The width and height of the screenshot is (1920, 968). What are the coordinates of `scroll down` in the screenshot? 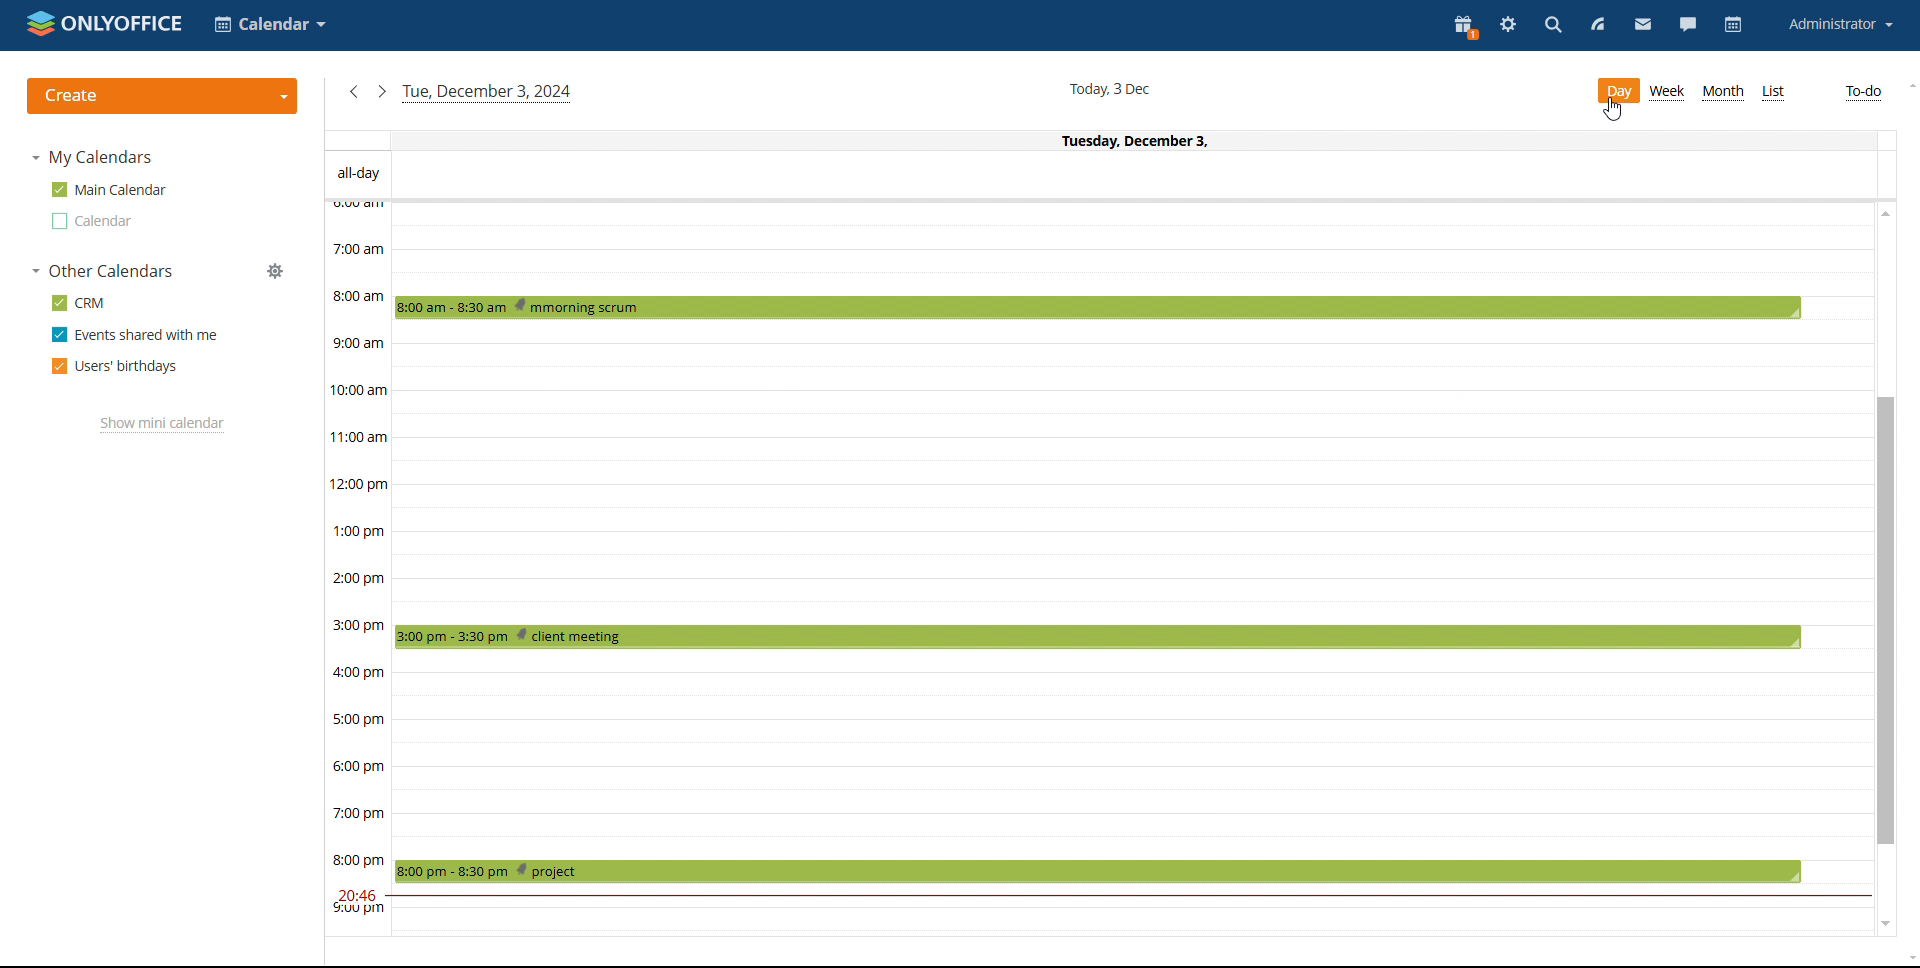 It's located at (1886, 923).